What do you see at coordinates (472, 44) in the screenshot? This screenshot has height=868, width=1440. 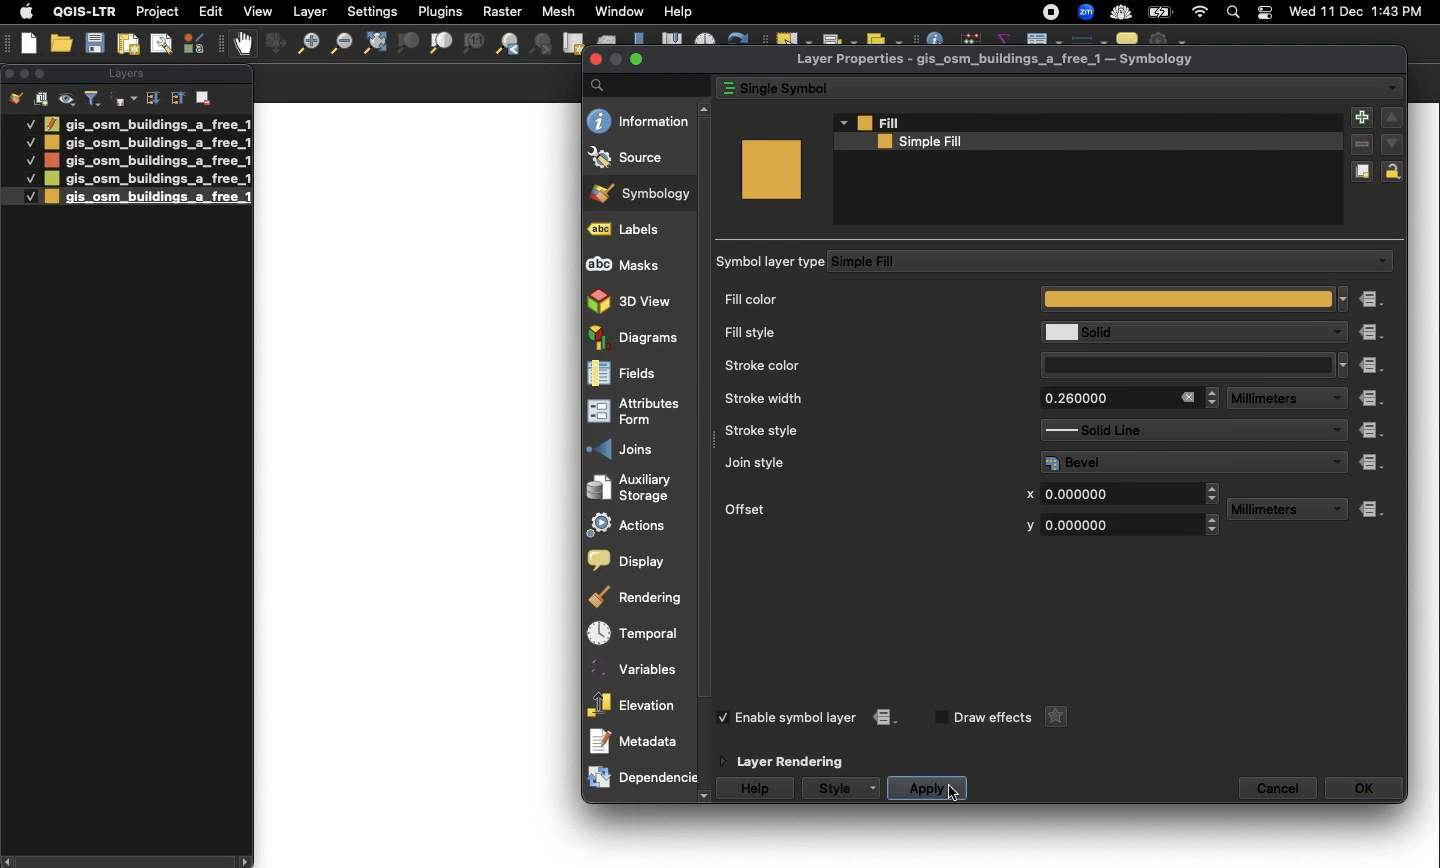 I see `1:1` at bounding box center [472, 44].